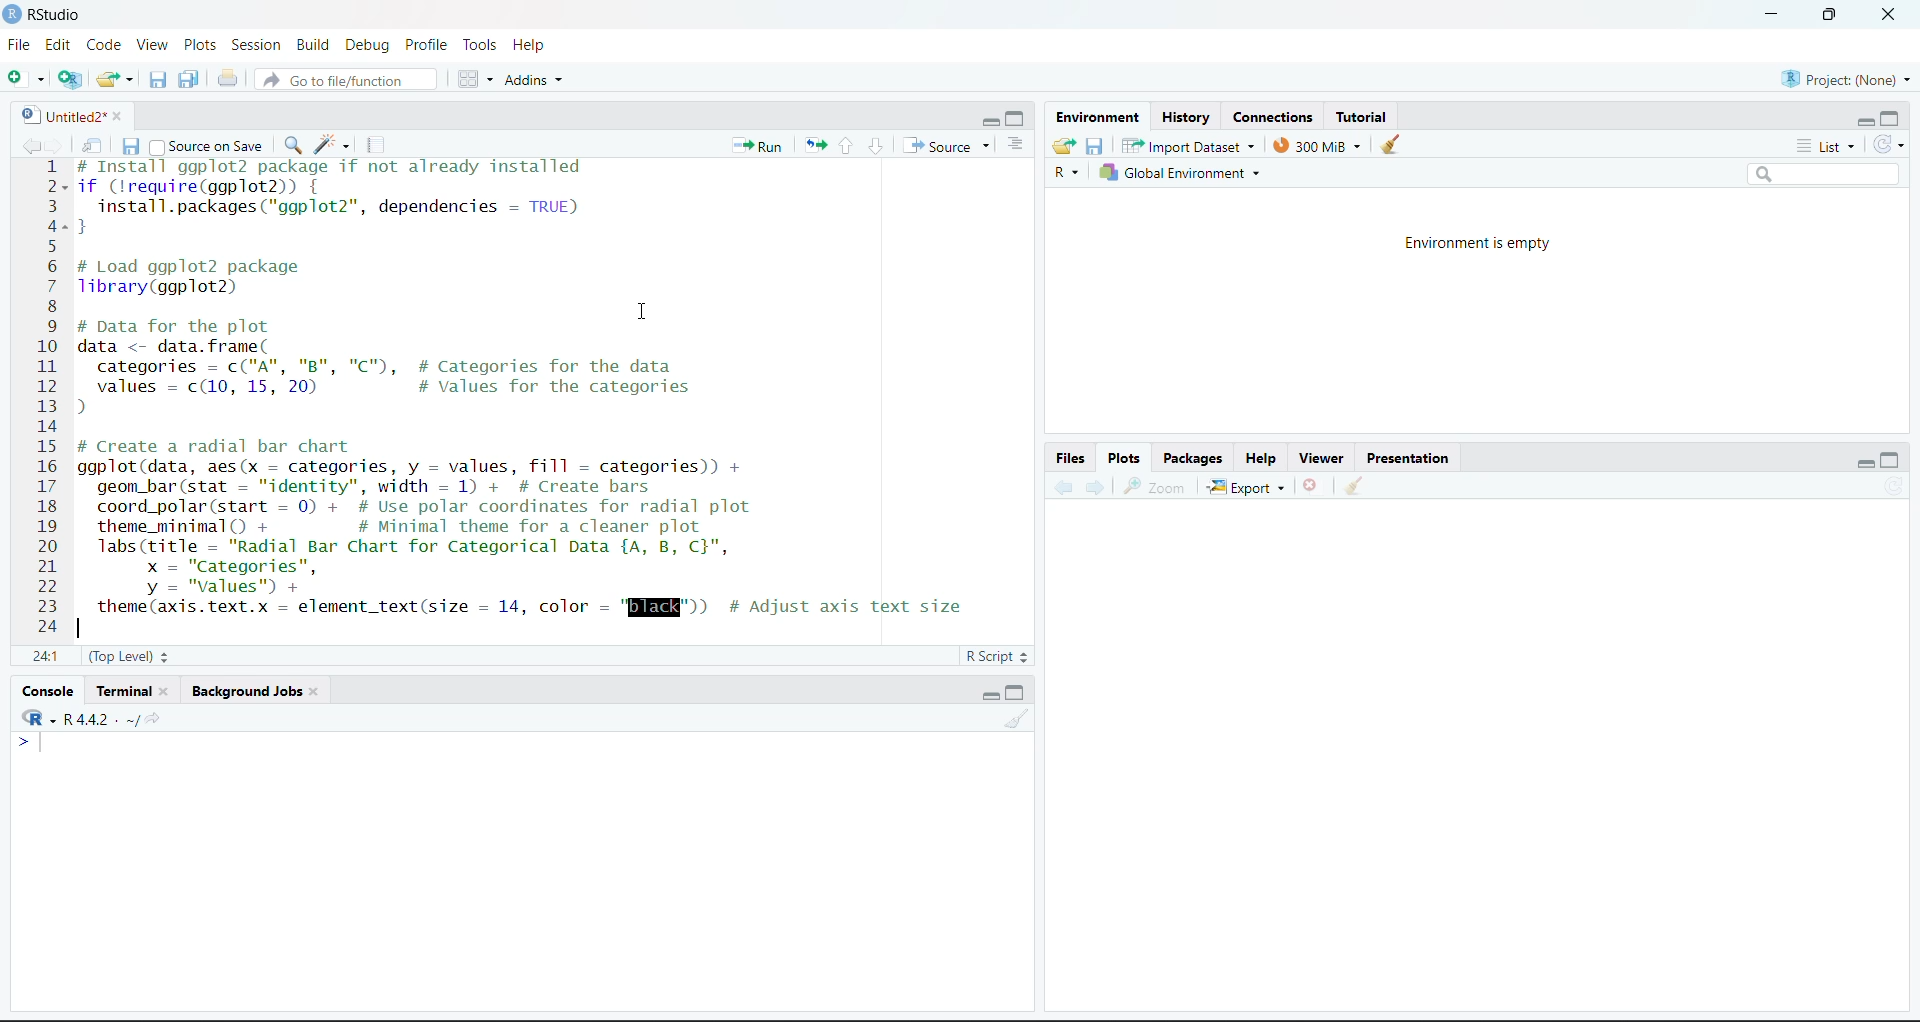 The width and height of the screenshot is (1920, 1022). Describe the element at coordinates (113, 77) in the screenshot. I see `open an existing file` at that location.